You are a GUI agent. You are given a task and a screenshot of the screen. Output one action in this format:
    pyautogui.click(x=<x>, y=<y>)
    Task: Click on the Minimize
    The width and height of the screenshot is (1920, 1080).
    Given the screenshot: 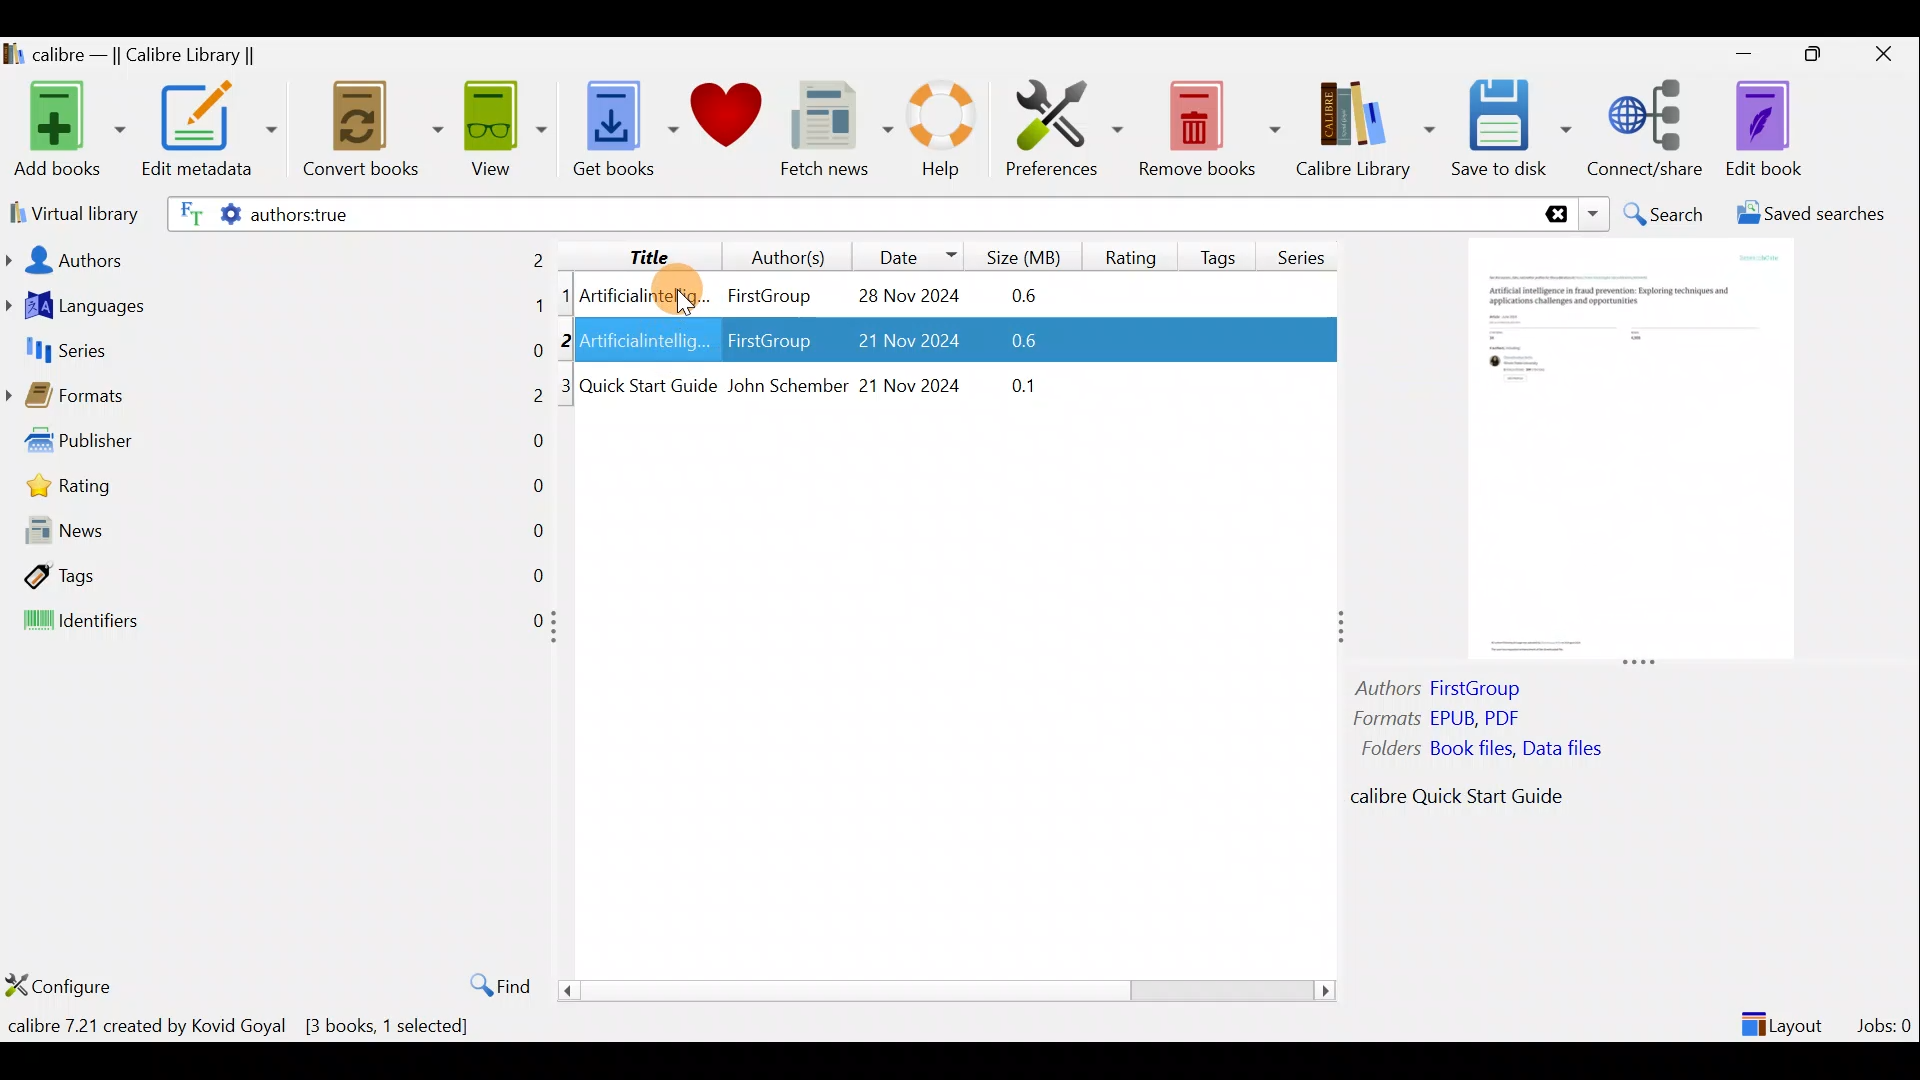 What is the action you would take?
    pyautogui.click(x=1744, y=53)
    